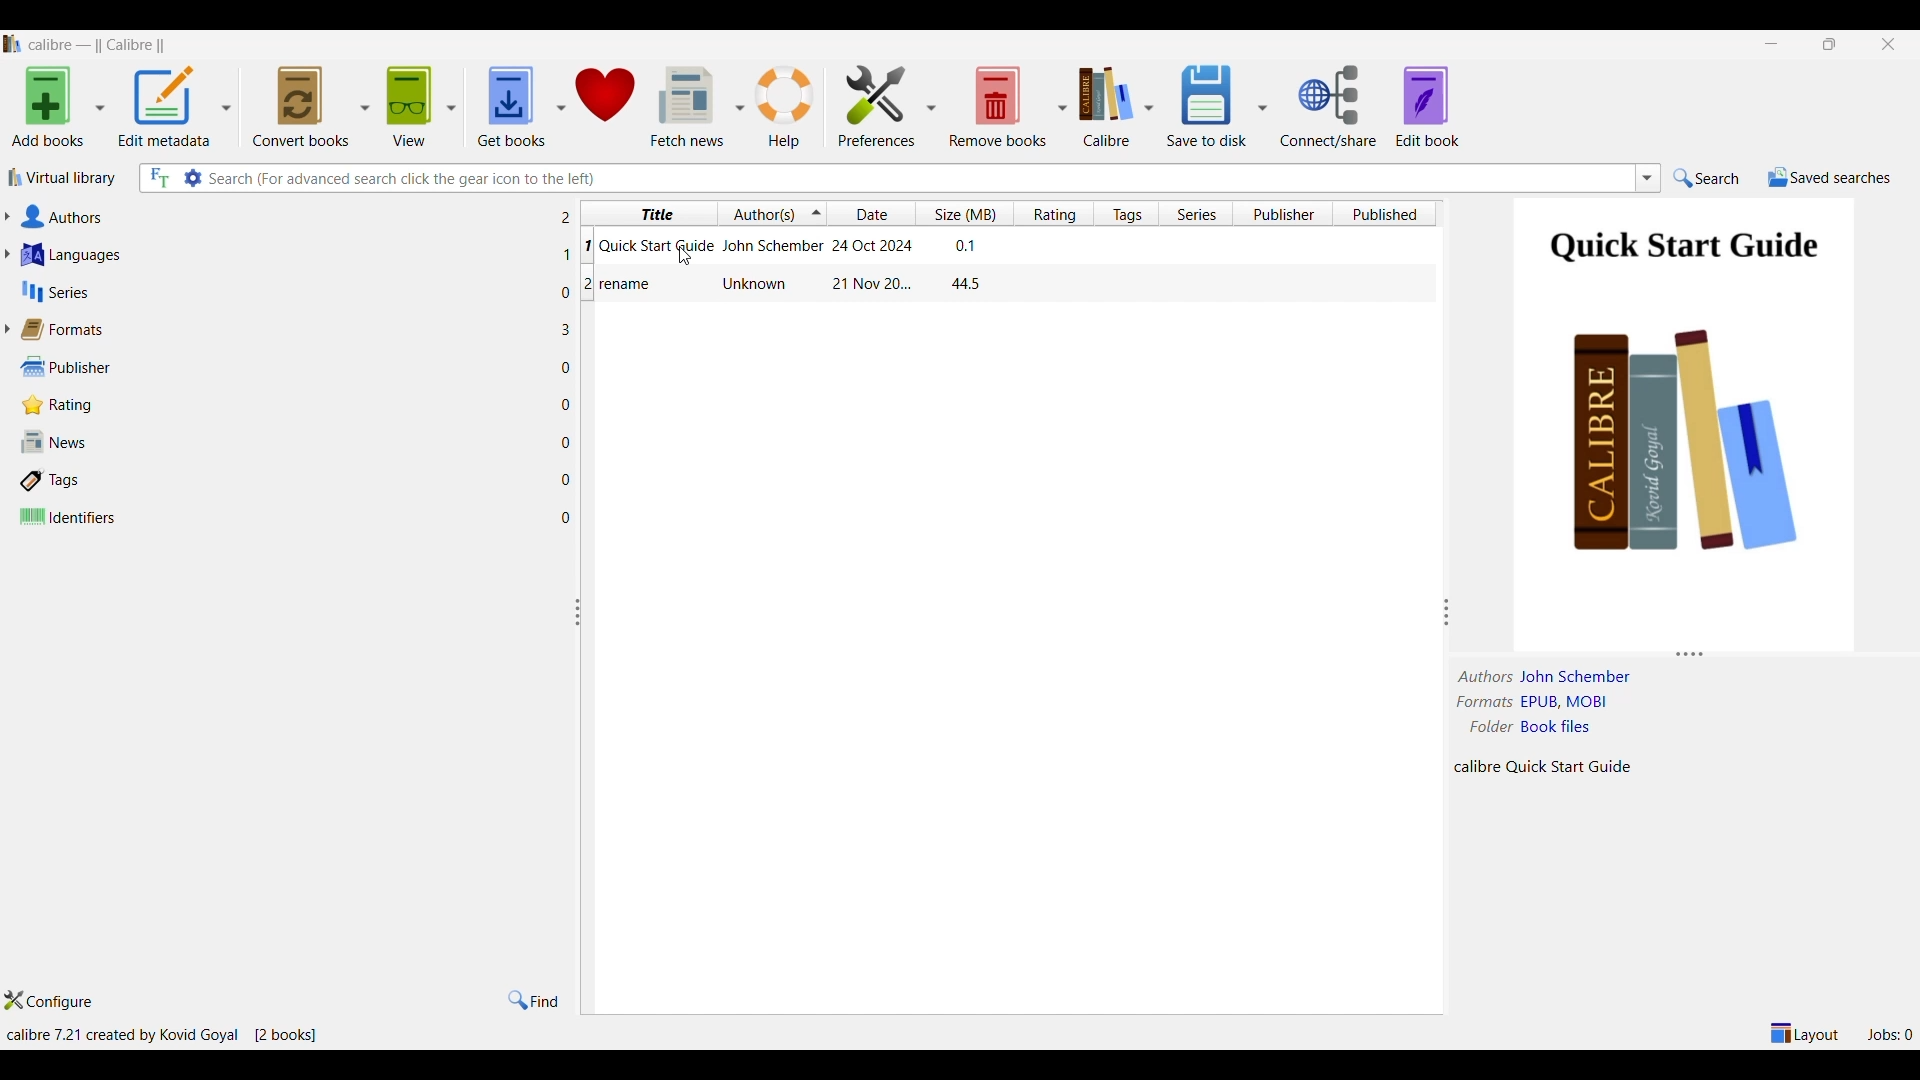 This screenshot has width=1920, height=1080. Describe the element at coordinates (1669, 654) in the screenshot. I see `Change height of panels attached` at that location.